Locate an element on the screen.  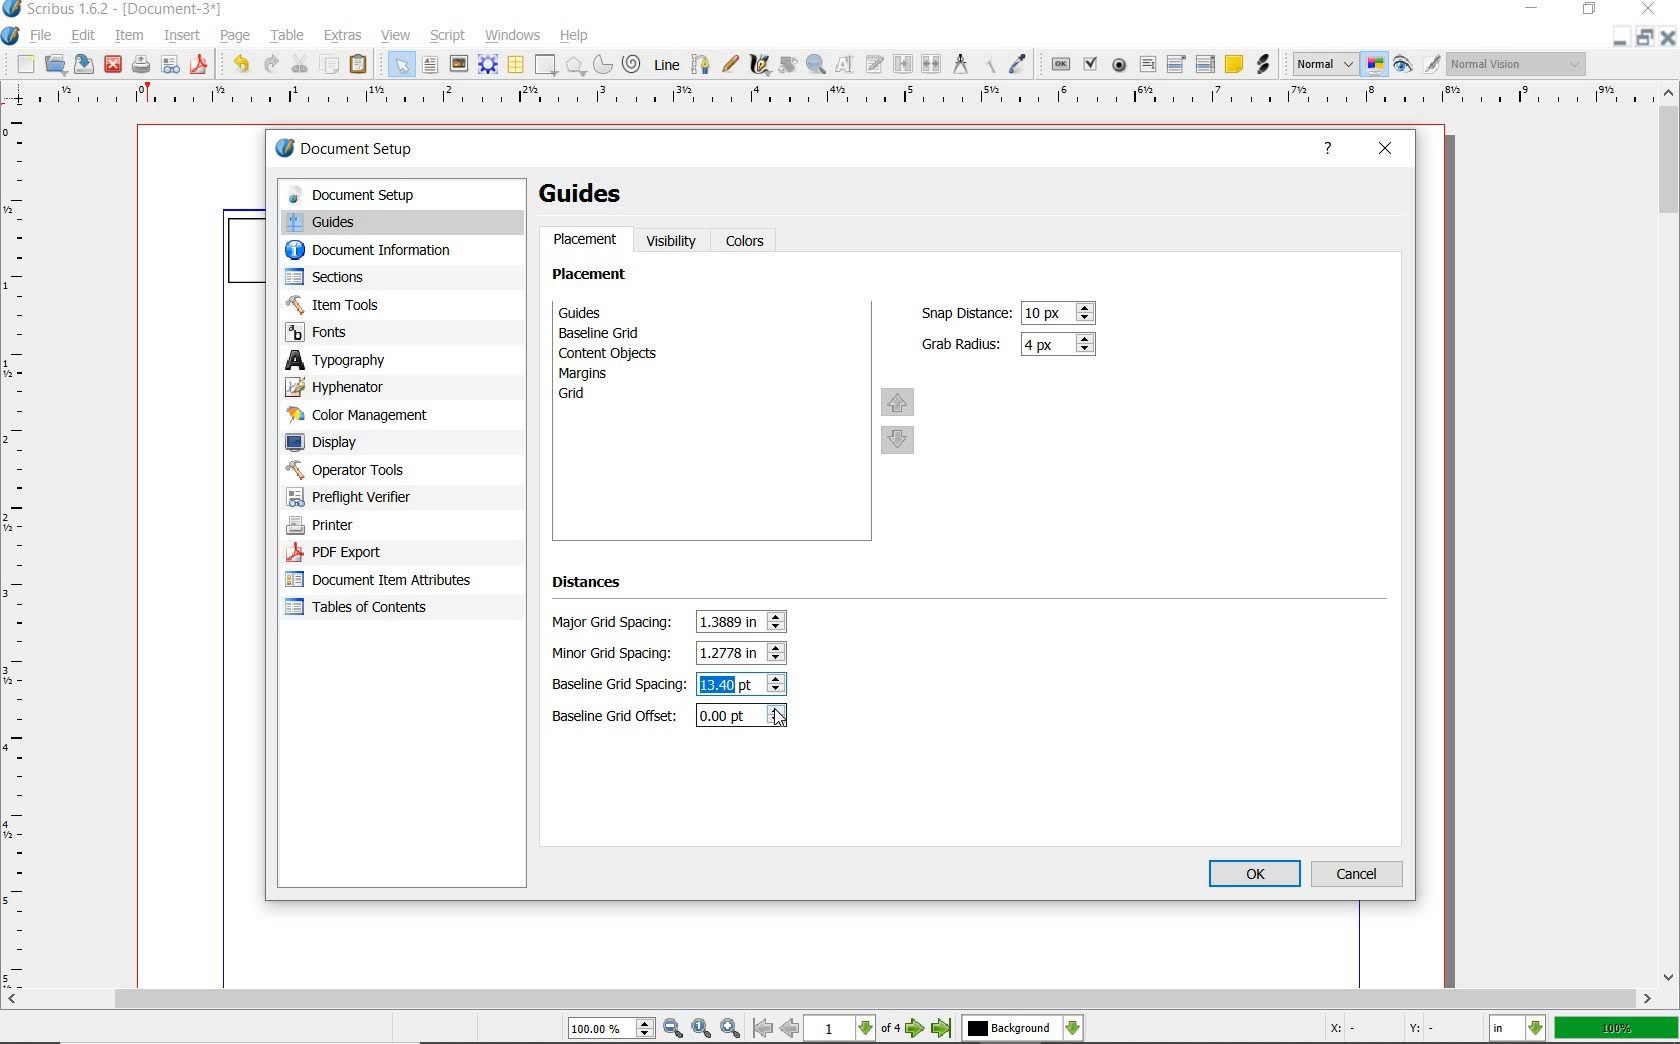
text frame is located at coordinates (431, 67).